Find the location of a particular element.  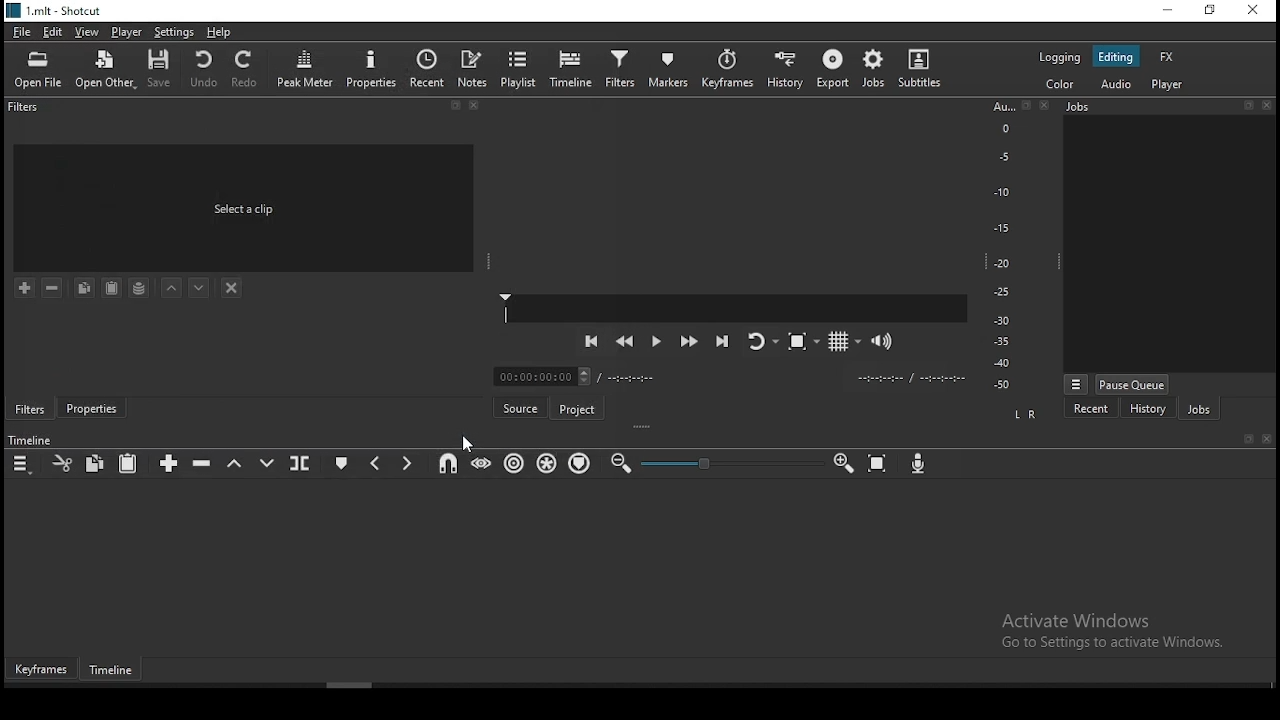

play quickly forwards is located at coordinates (691, 342).